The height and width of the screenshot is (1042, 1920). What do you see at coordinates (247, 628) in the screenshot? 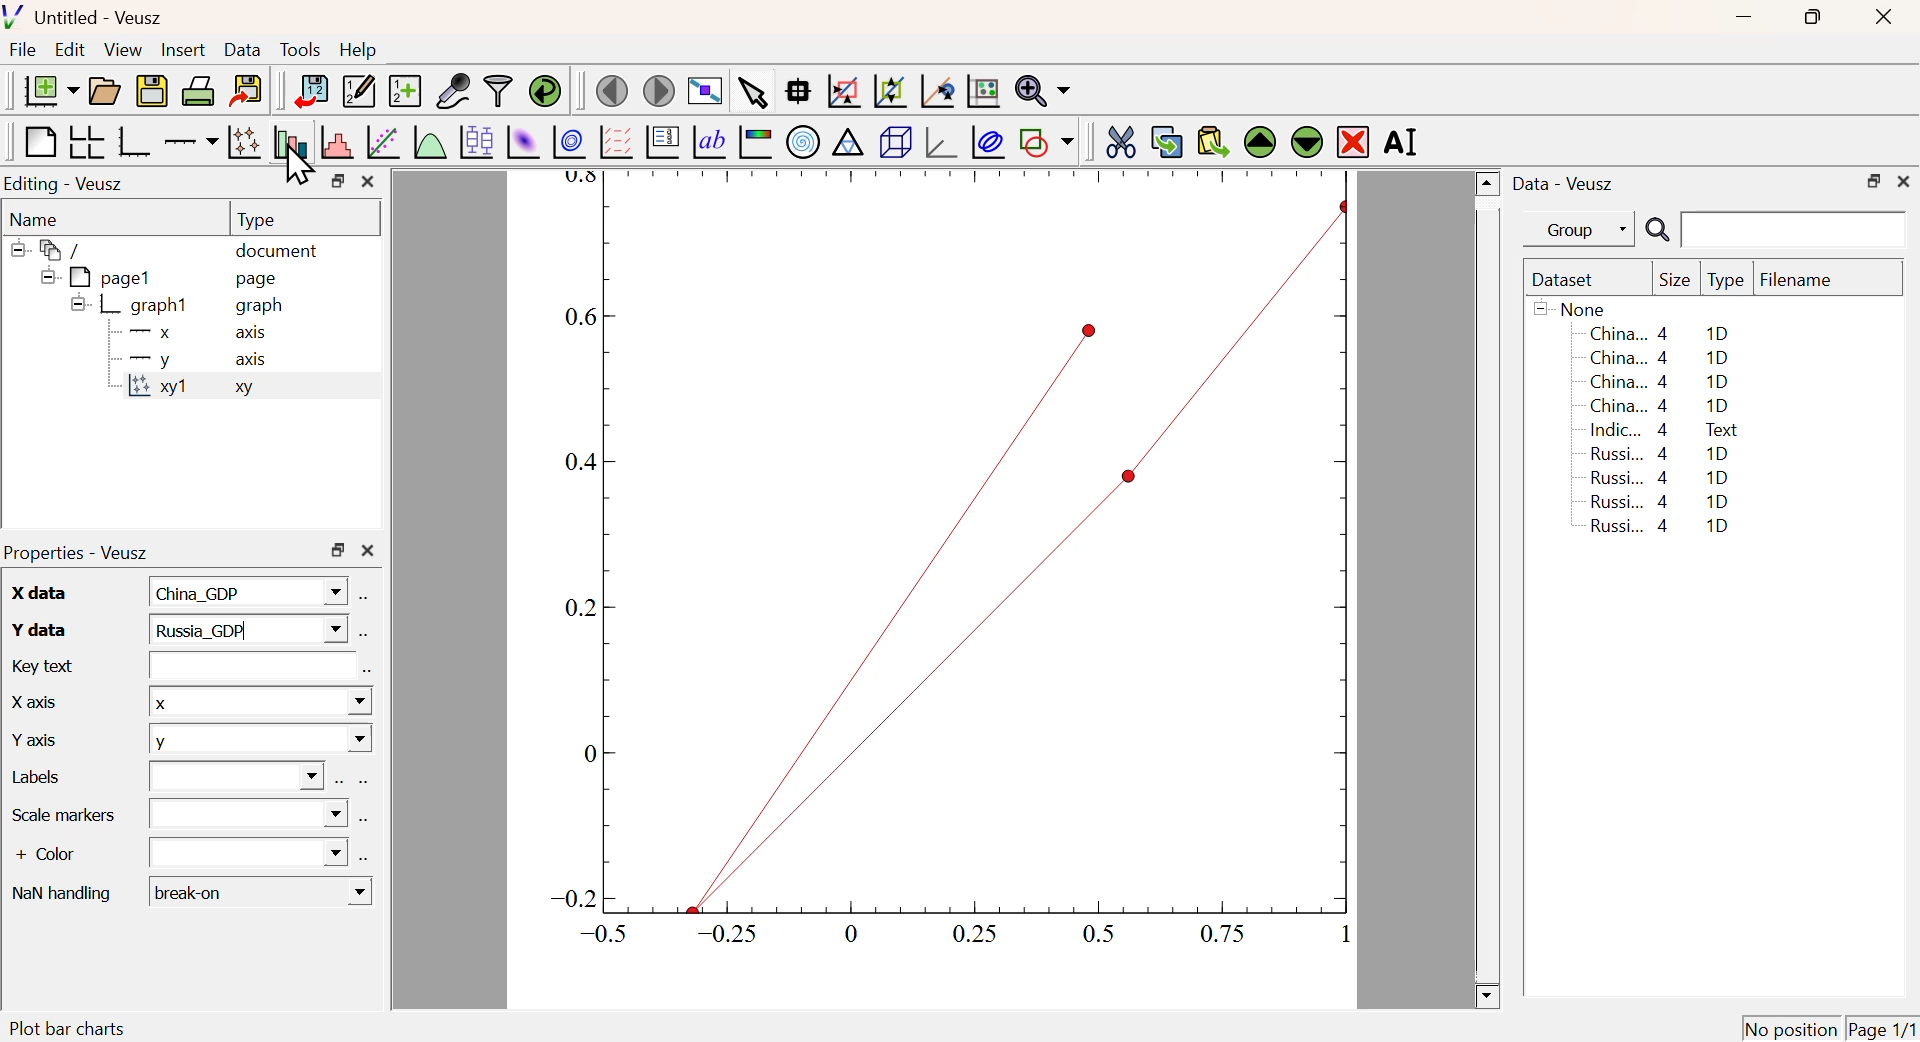
I see `Russia_GDP` at bounding box center [247, 628].